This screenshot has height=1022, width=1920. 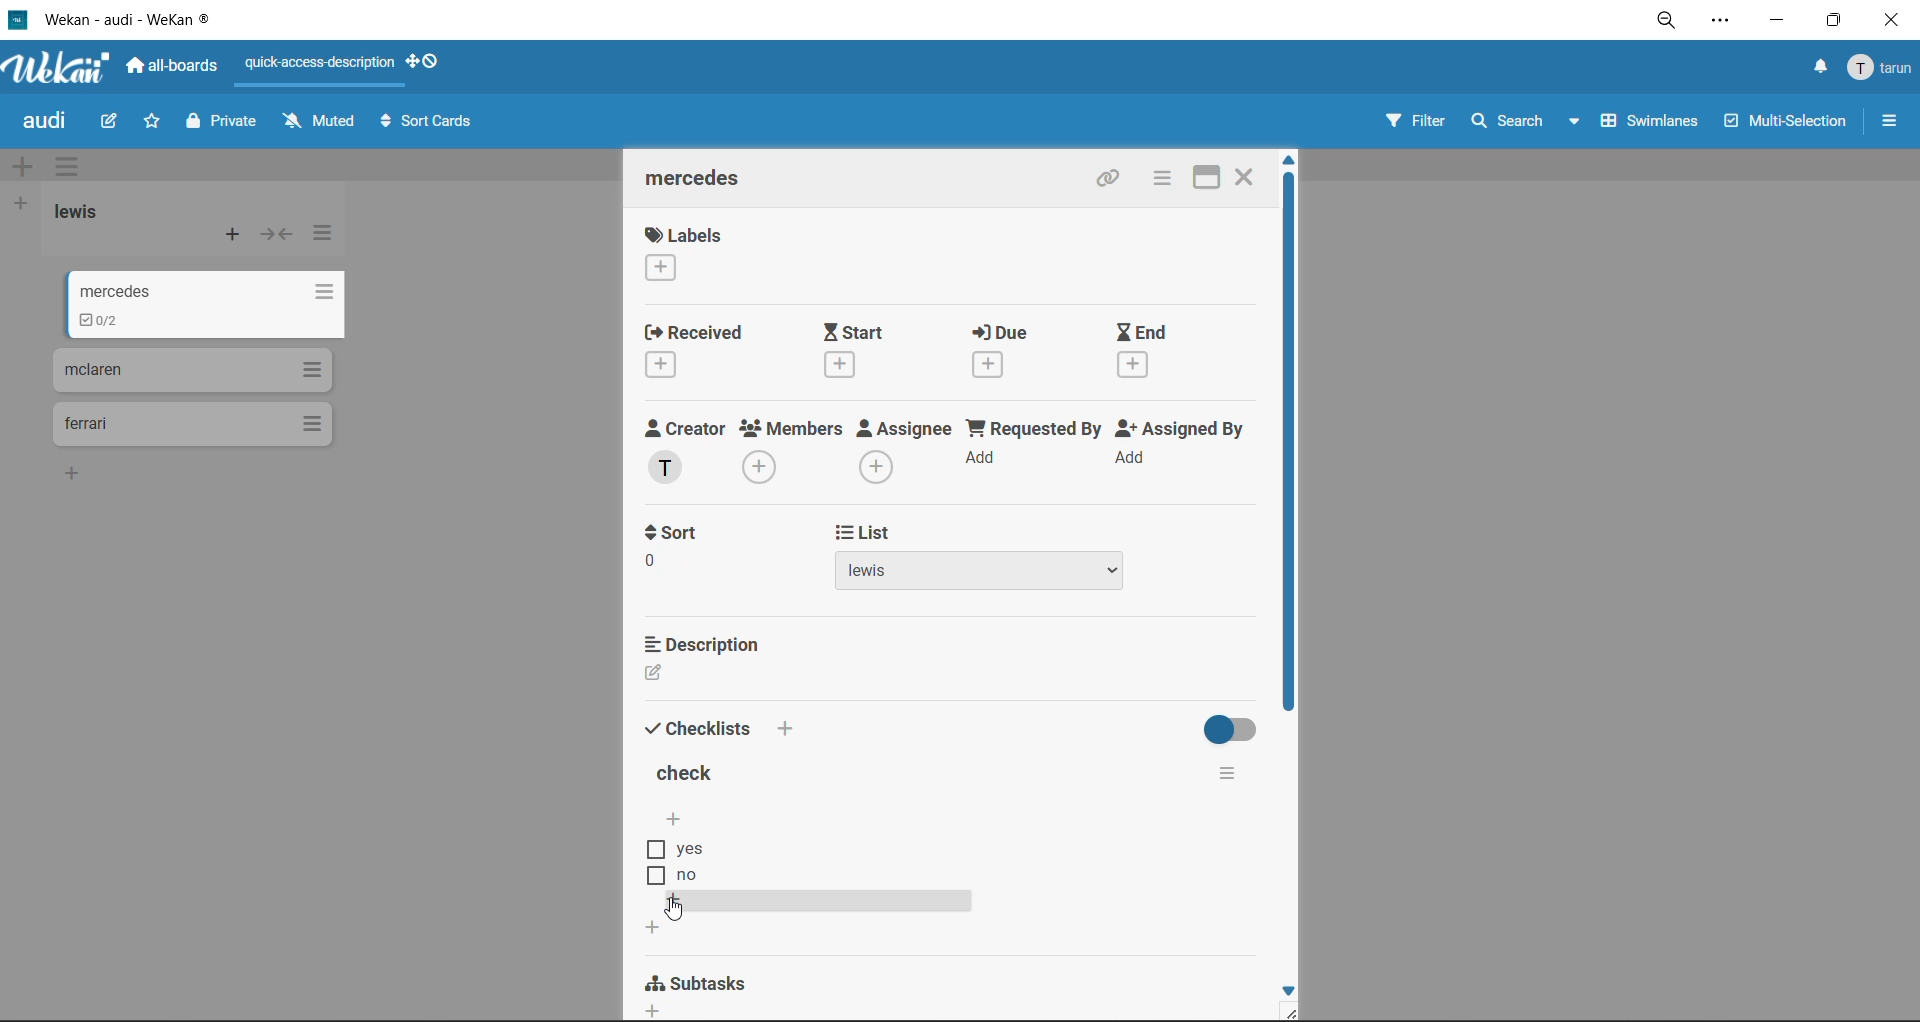 I want to click on multiselection, so click(x=1785, y=124).